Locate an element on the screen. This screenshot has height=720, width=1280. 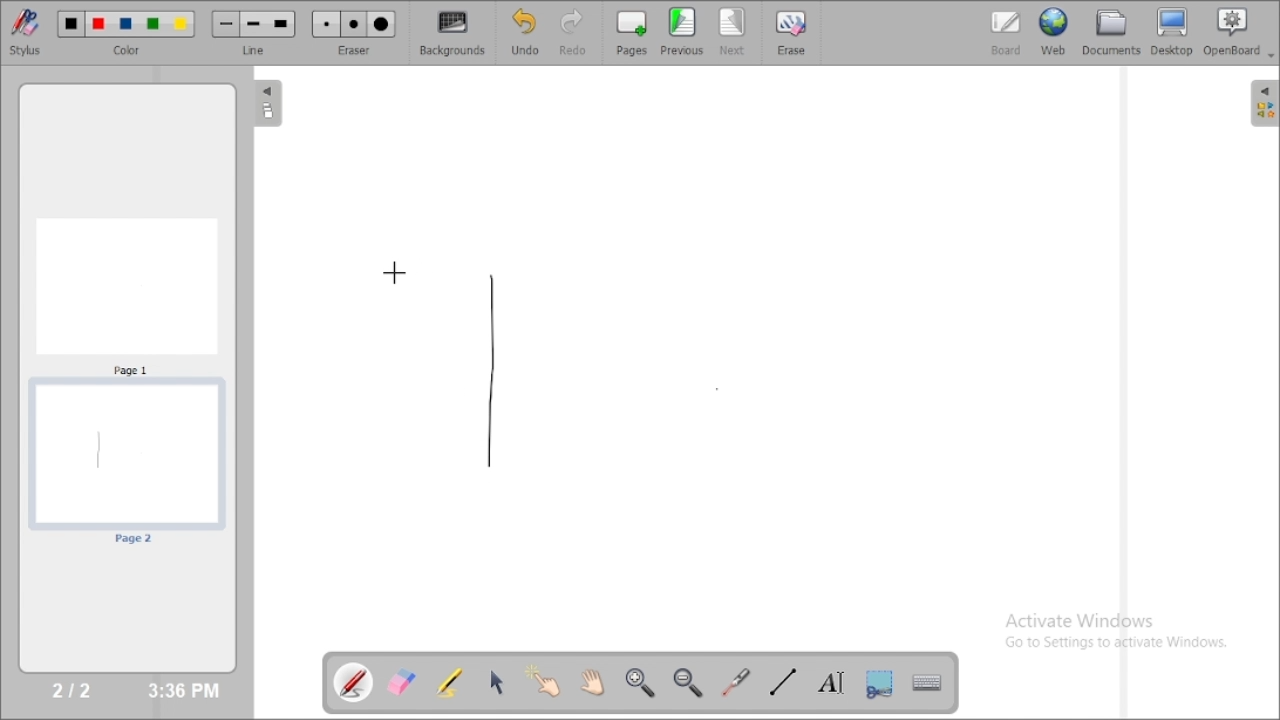
3:36 PM is located at coordinates (182, 691).